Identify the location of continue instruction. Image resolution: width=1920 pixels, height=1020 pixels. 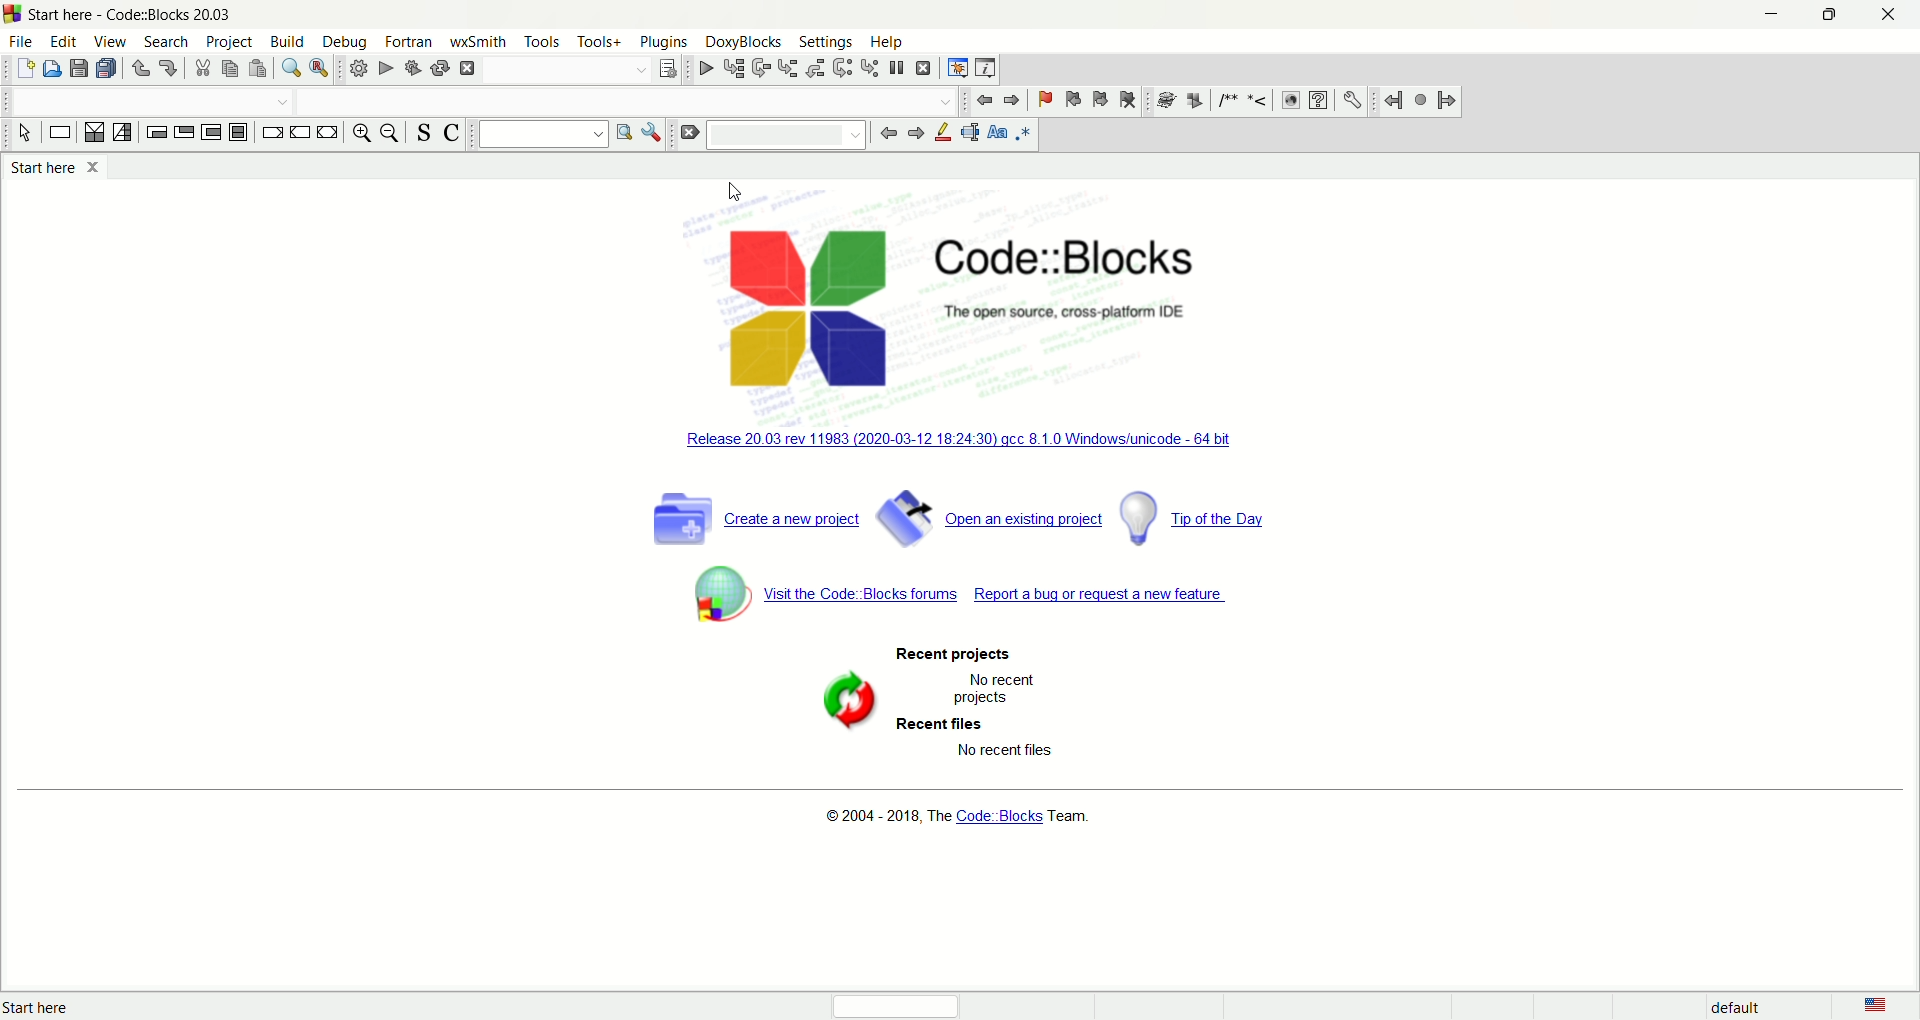
(299, 131).